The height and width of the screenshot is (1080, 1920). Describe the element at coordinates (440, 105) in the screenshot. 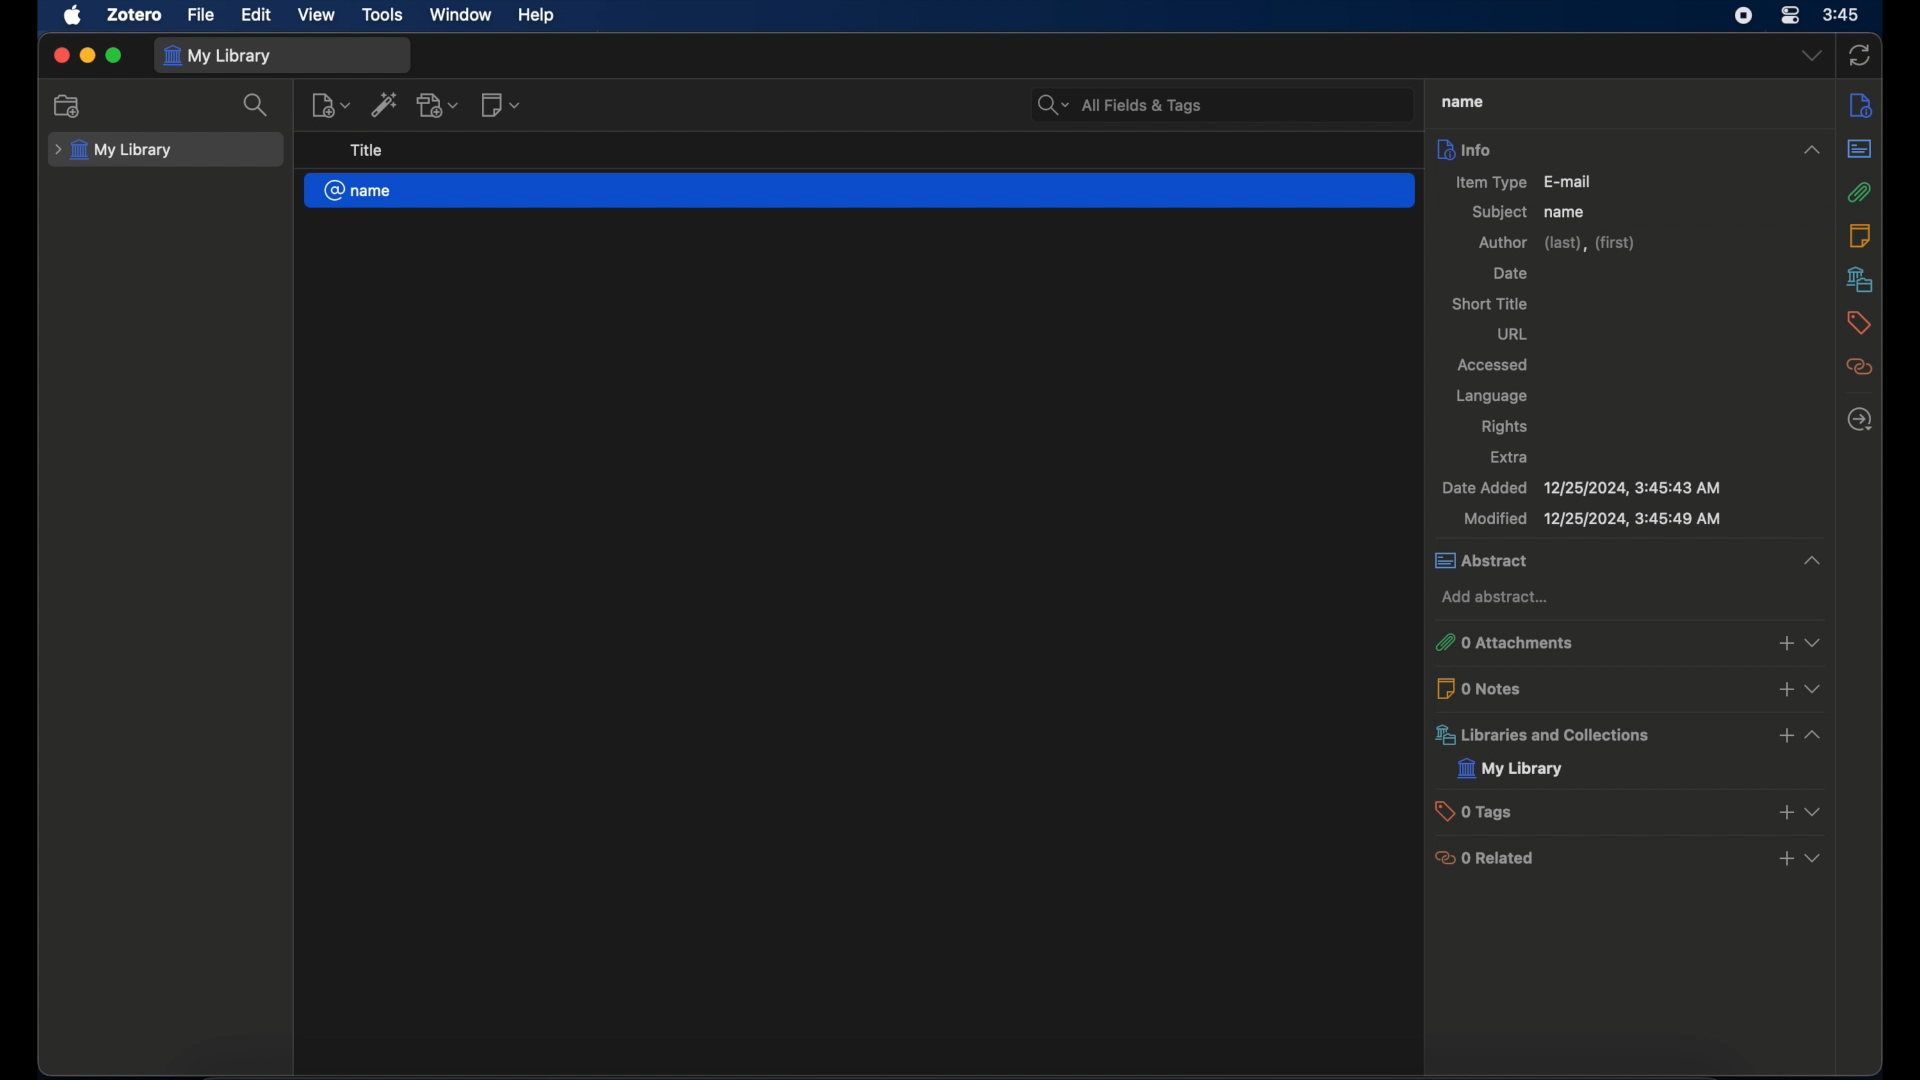

I see `add attachment` at that location.